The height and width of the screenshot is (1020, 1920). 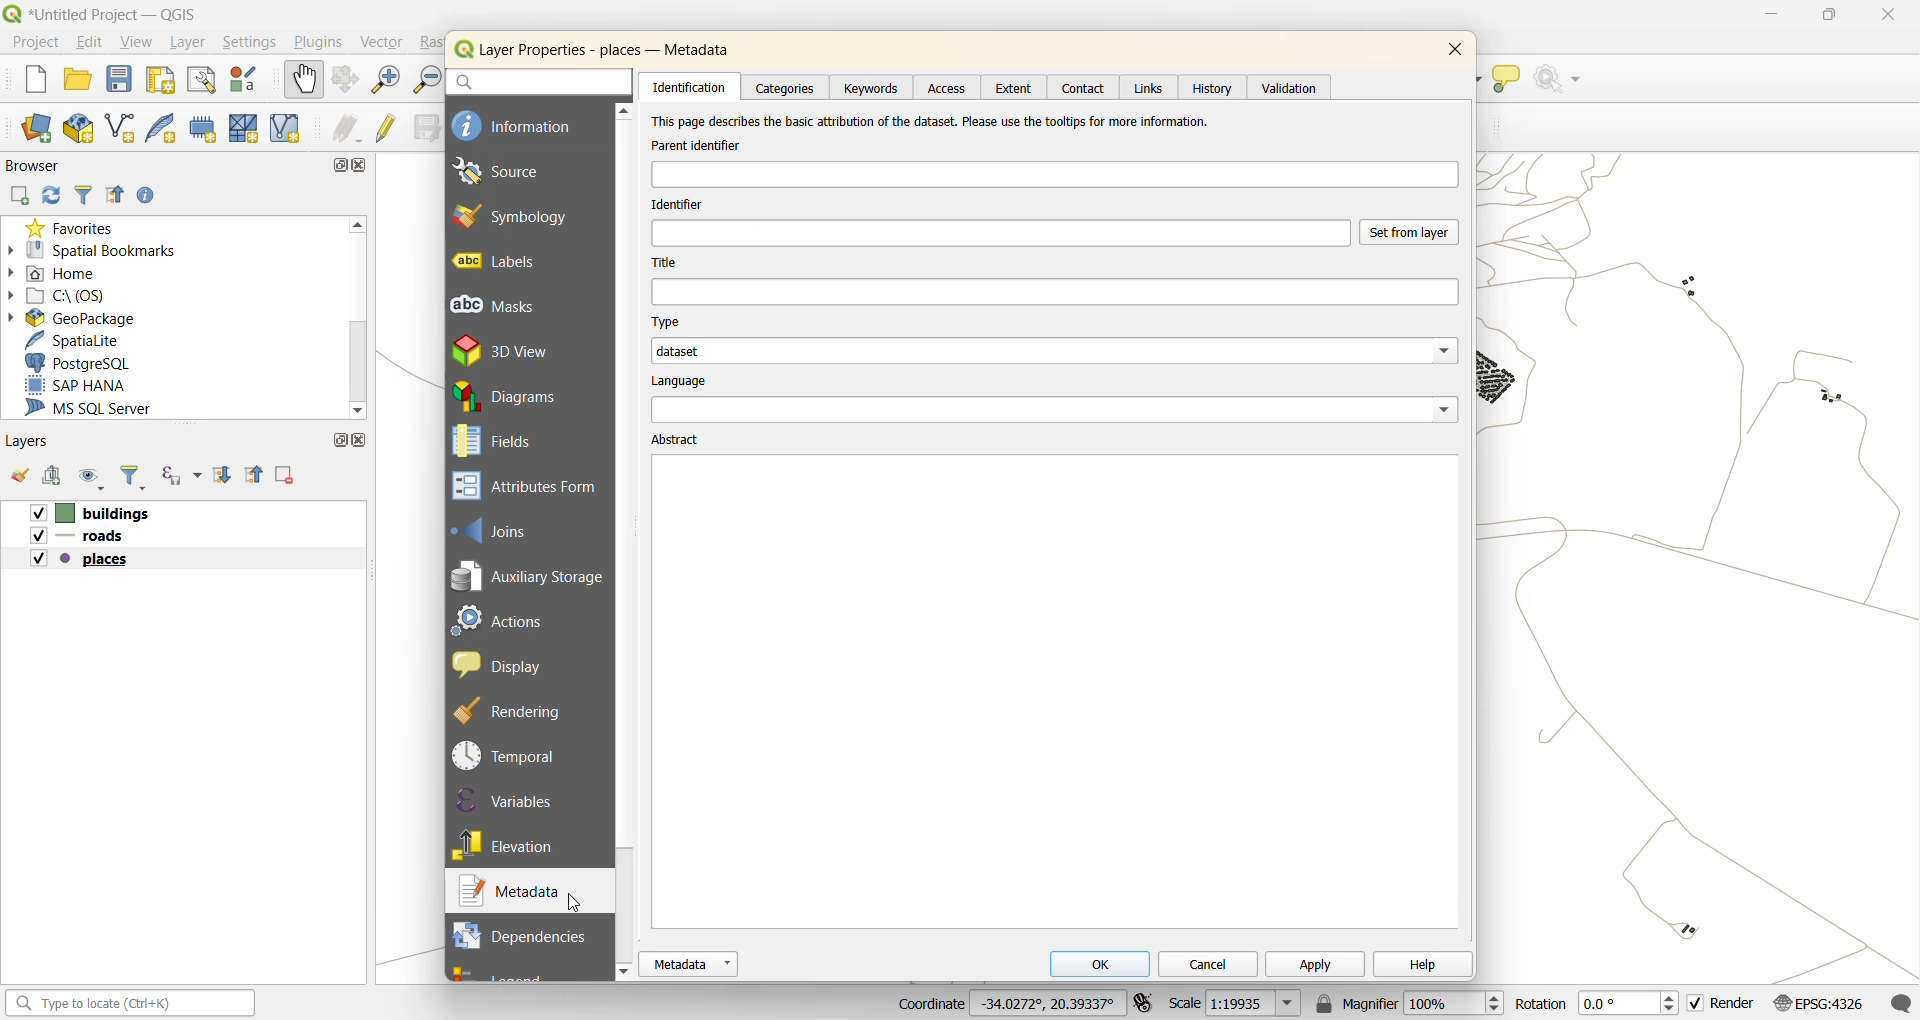 What do you see at coordinates (507, 752) in the screenshot?
I see `temporal` at bounding box center [507, 752].